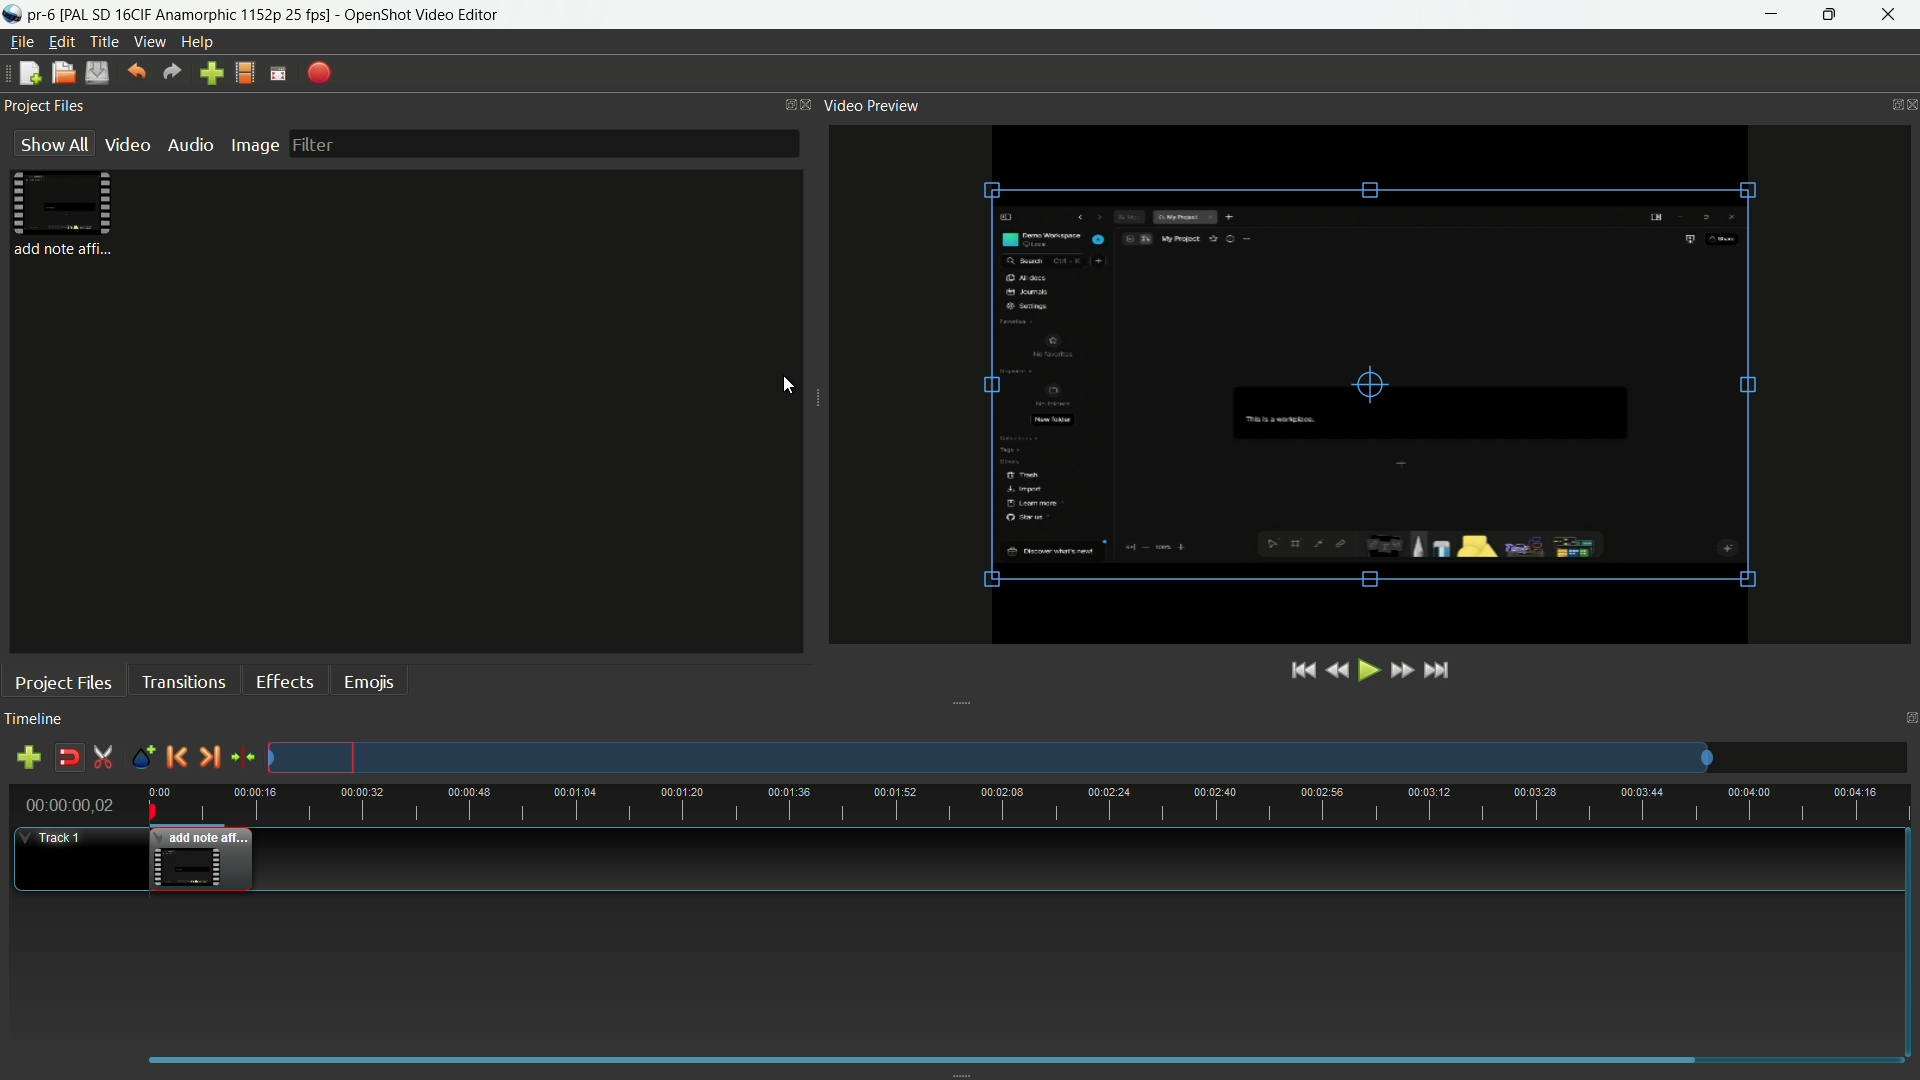 The image size is (1920, 1080). Describe the element at coordinates (283, 682) in the screenshot. I see `effects` at that location.